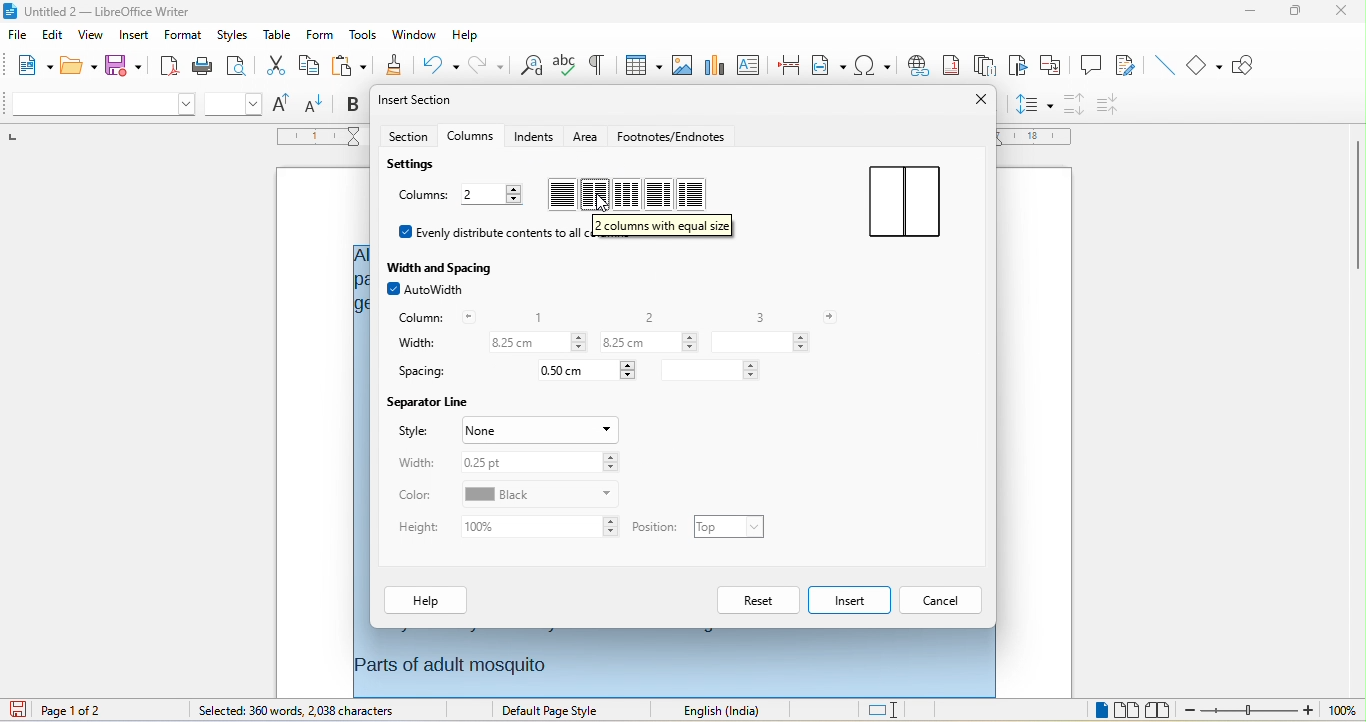  I want to click on increase paragraph spacing, so click(1075, 105).